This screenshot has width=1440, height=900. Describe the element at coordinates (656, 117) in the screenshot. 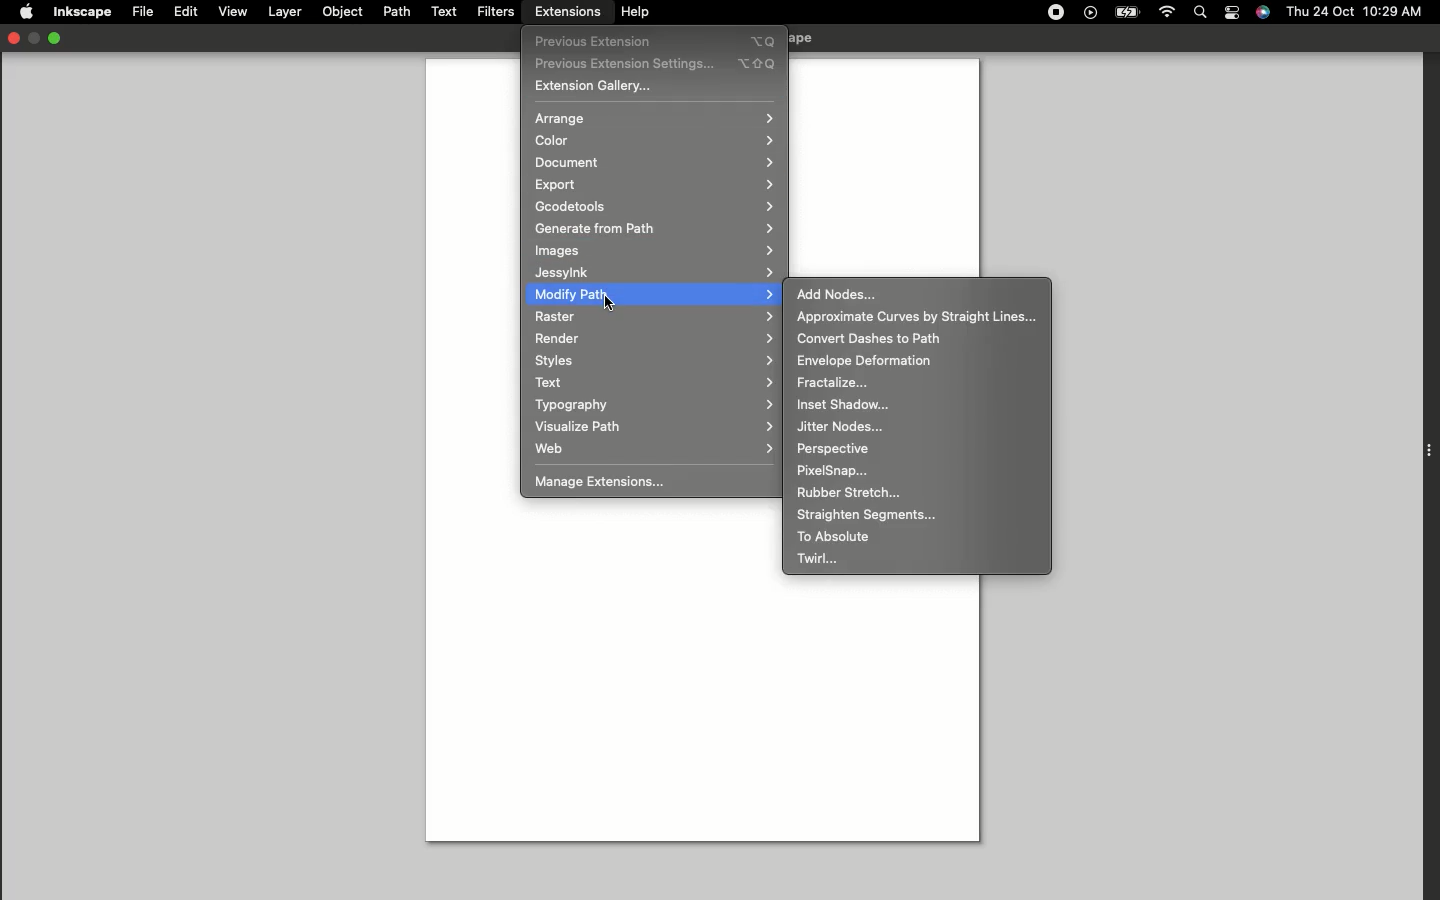

I see `Arrange` at that location.